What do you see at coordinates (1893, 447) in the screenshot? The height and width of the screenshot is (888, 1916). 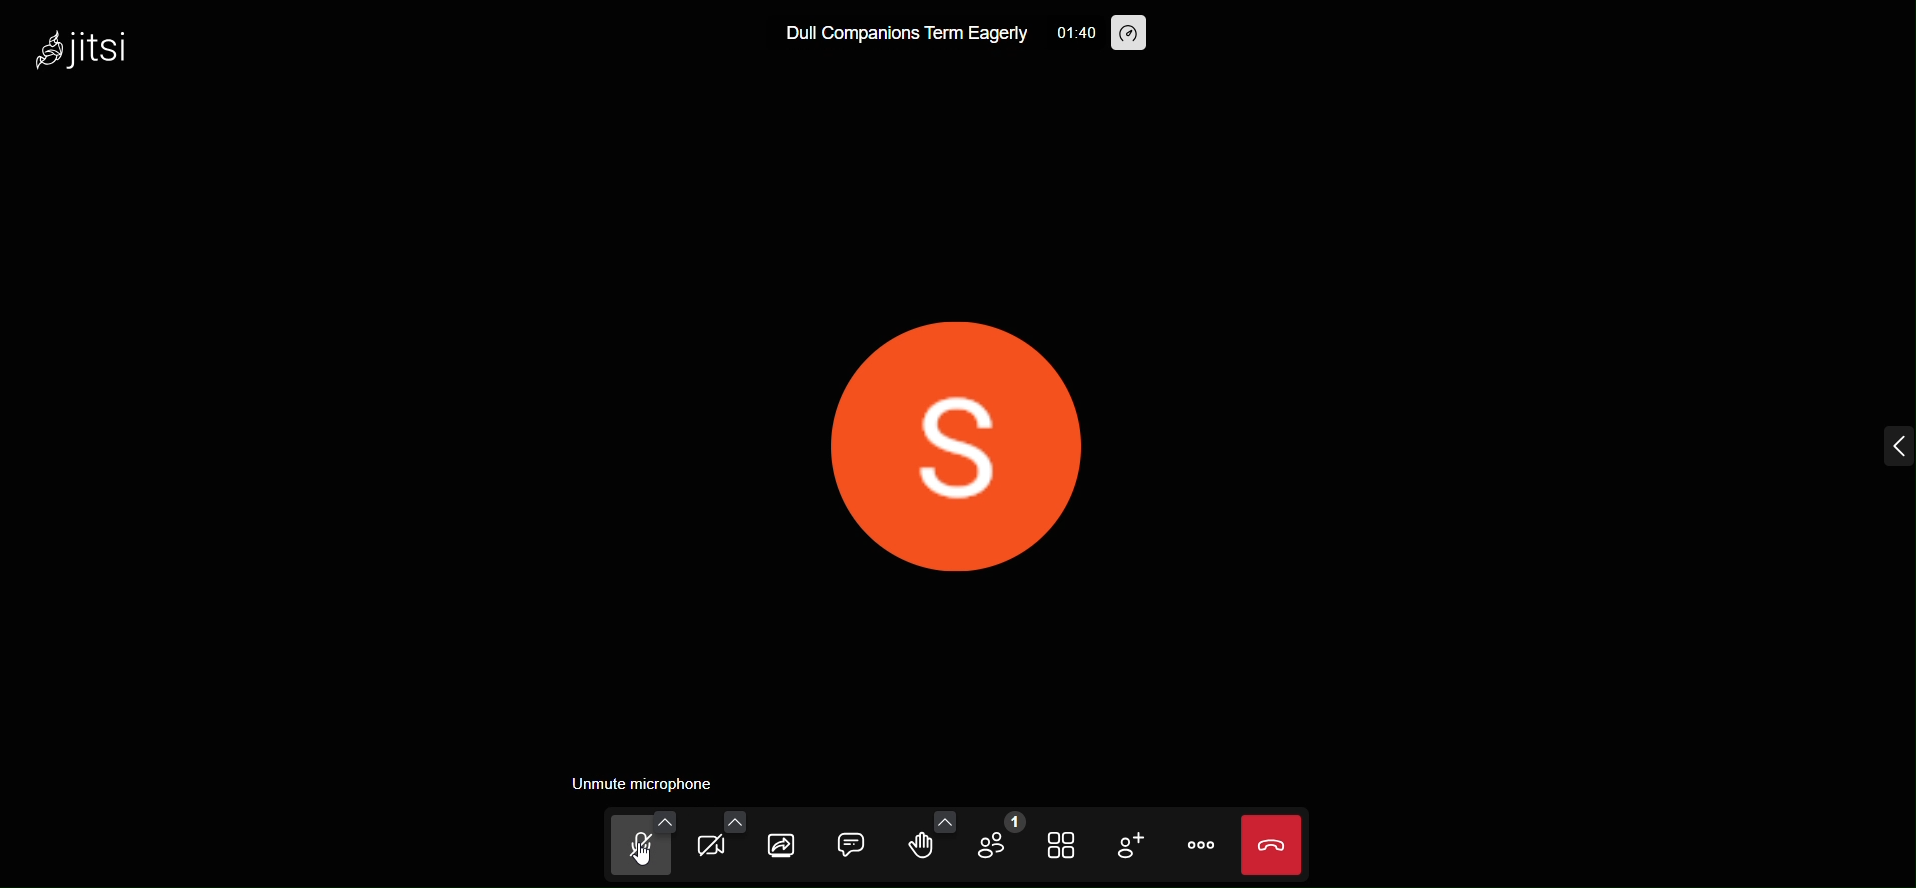 I see `expand` at bounding box center [1893, 447].